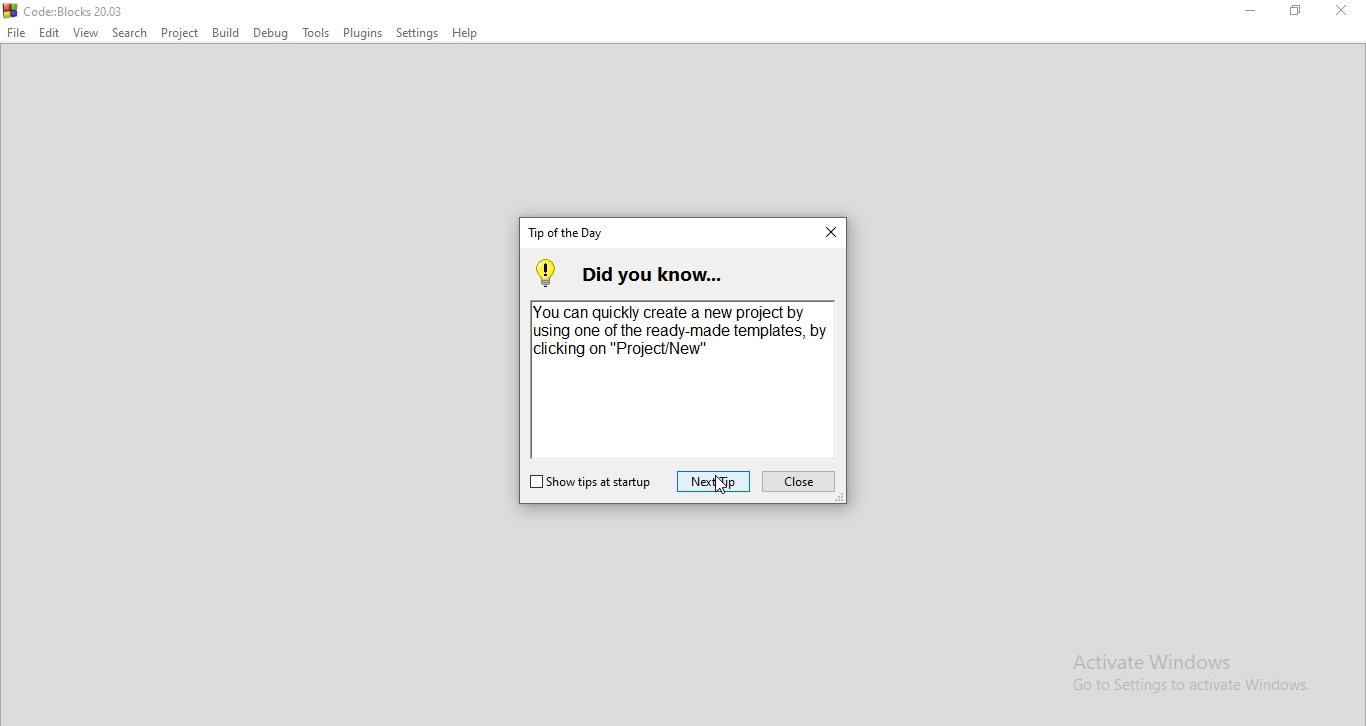 The width and height of the screenshot is (1366, 726). What do you see at coordinates (799, 481) in the screenshot?
I see `close` at bounding box center [799, 481].